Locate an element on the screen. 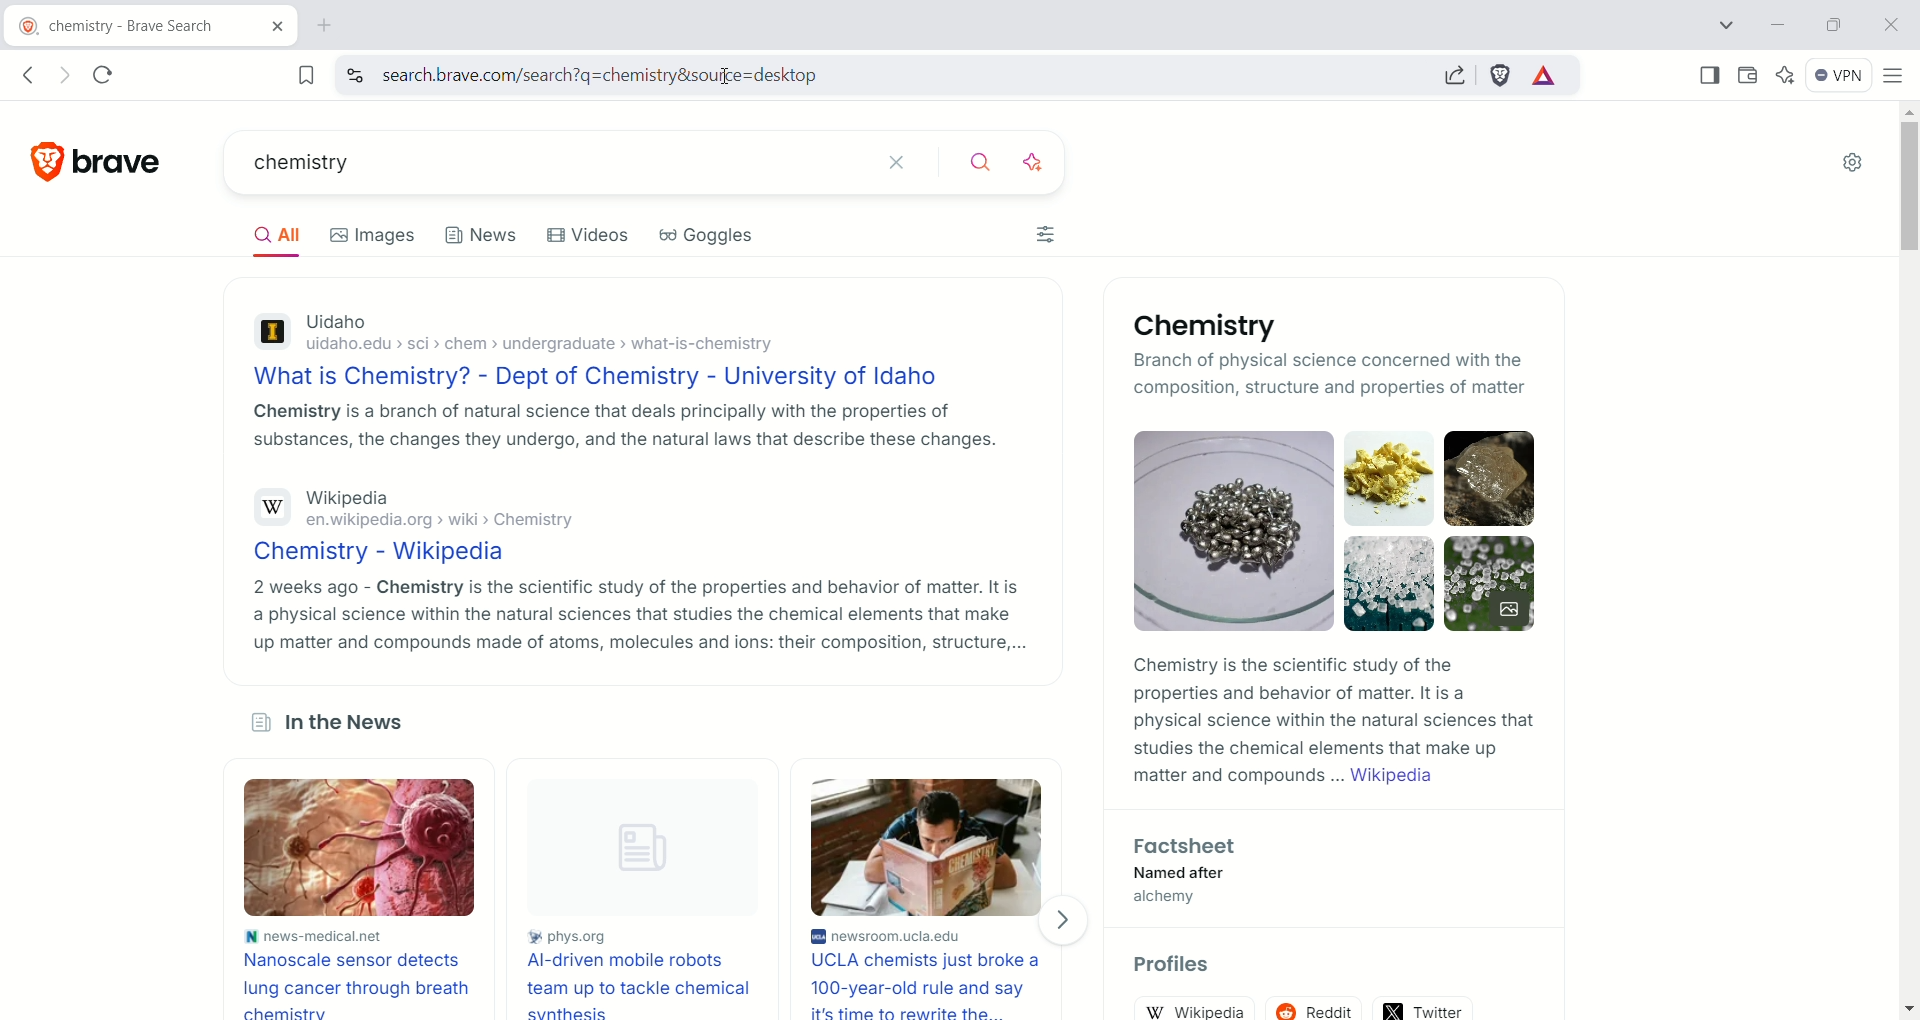  search tab is located at coordinates (1725, 25).